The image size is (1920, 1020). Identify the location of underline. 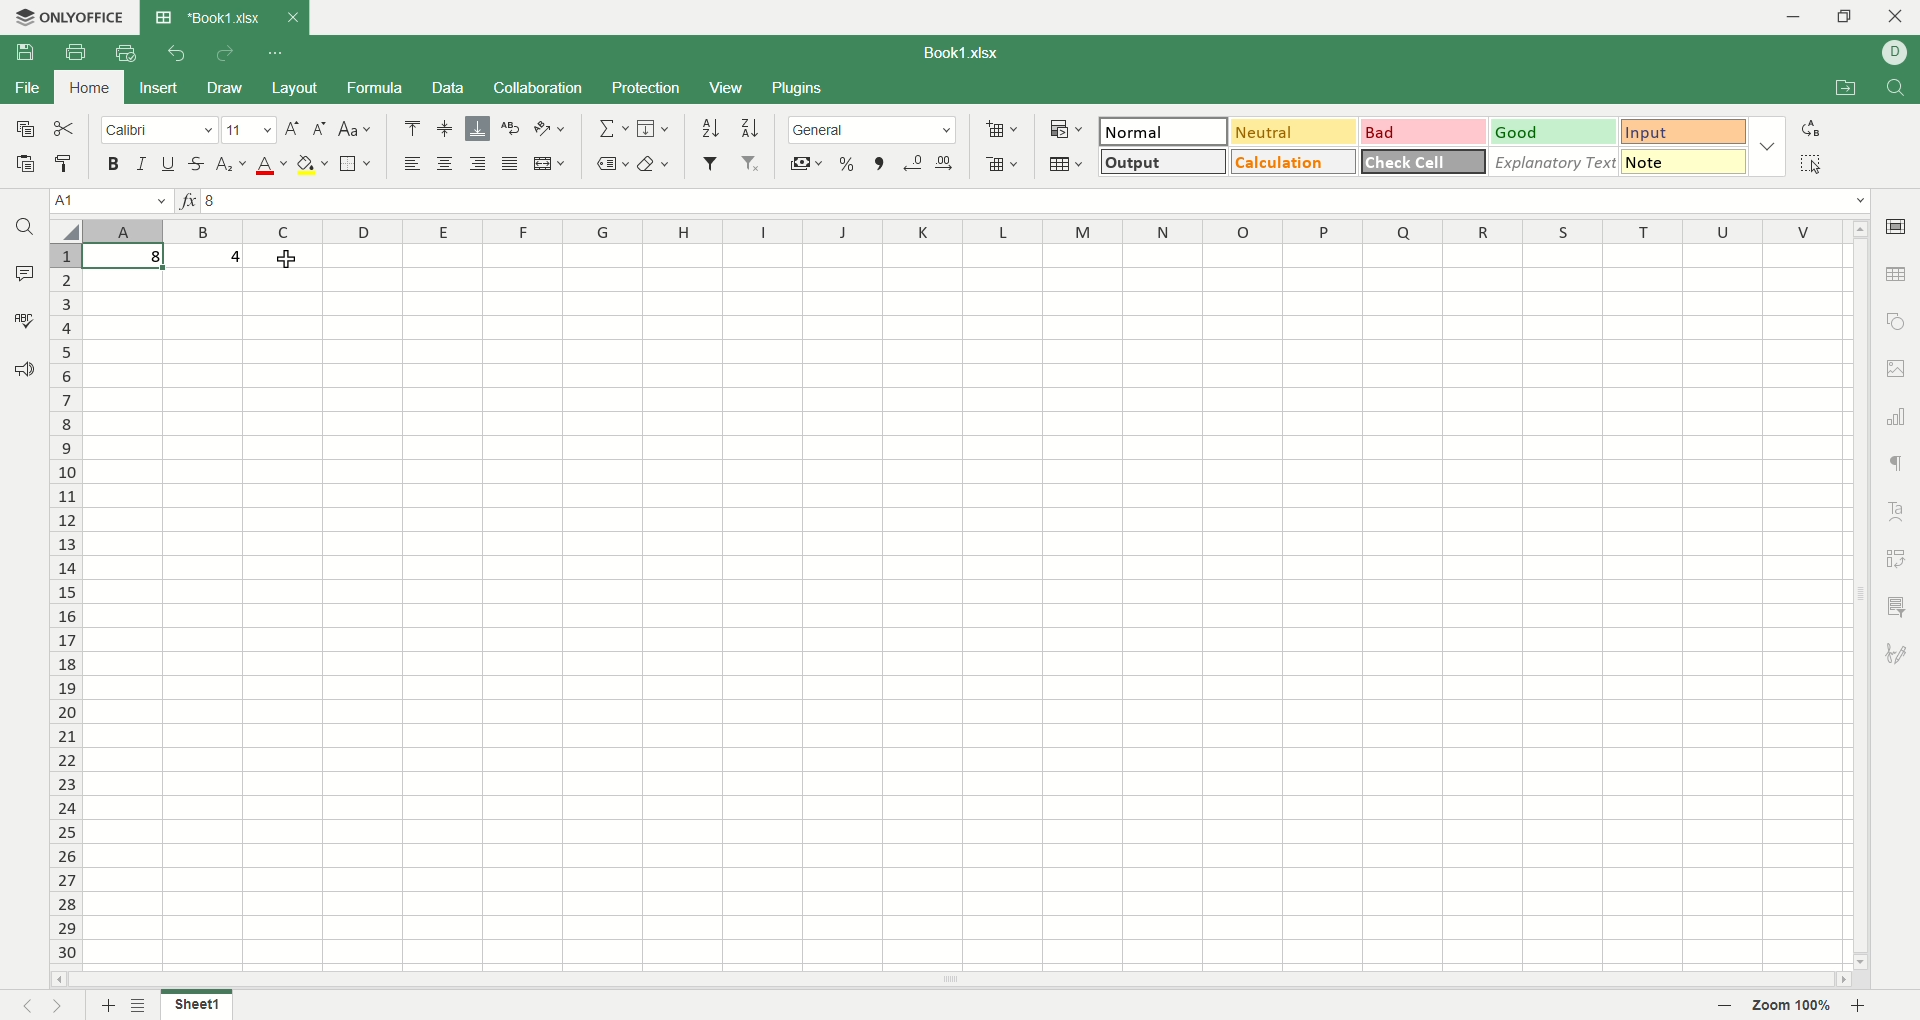
(169, 163).